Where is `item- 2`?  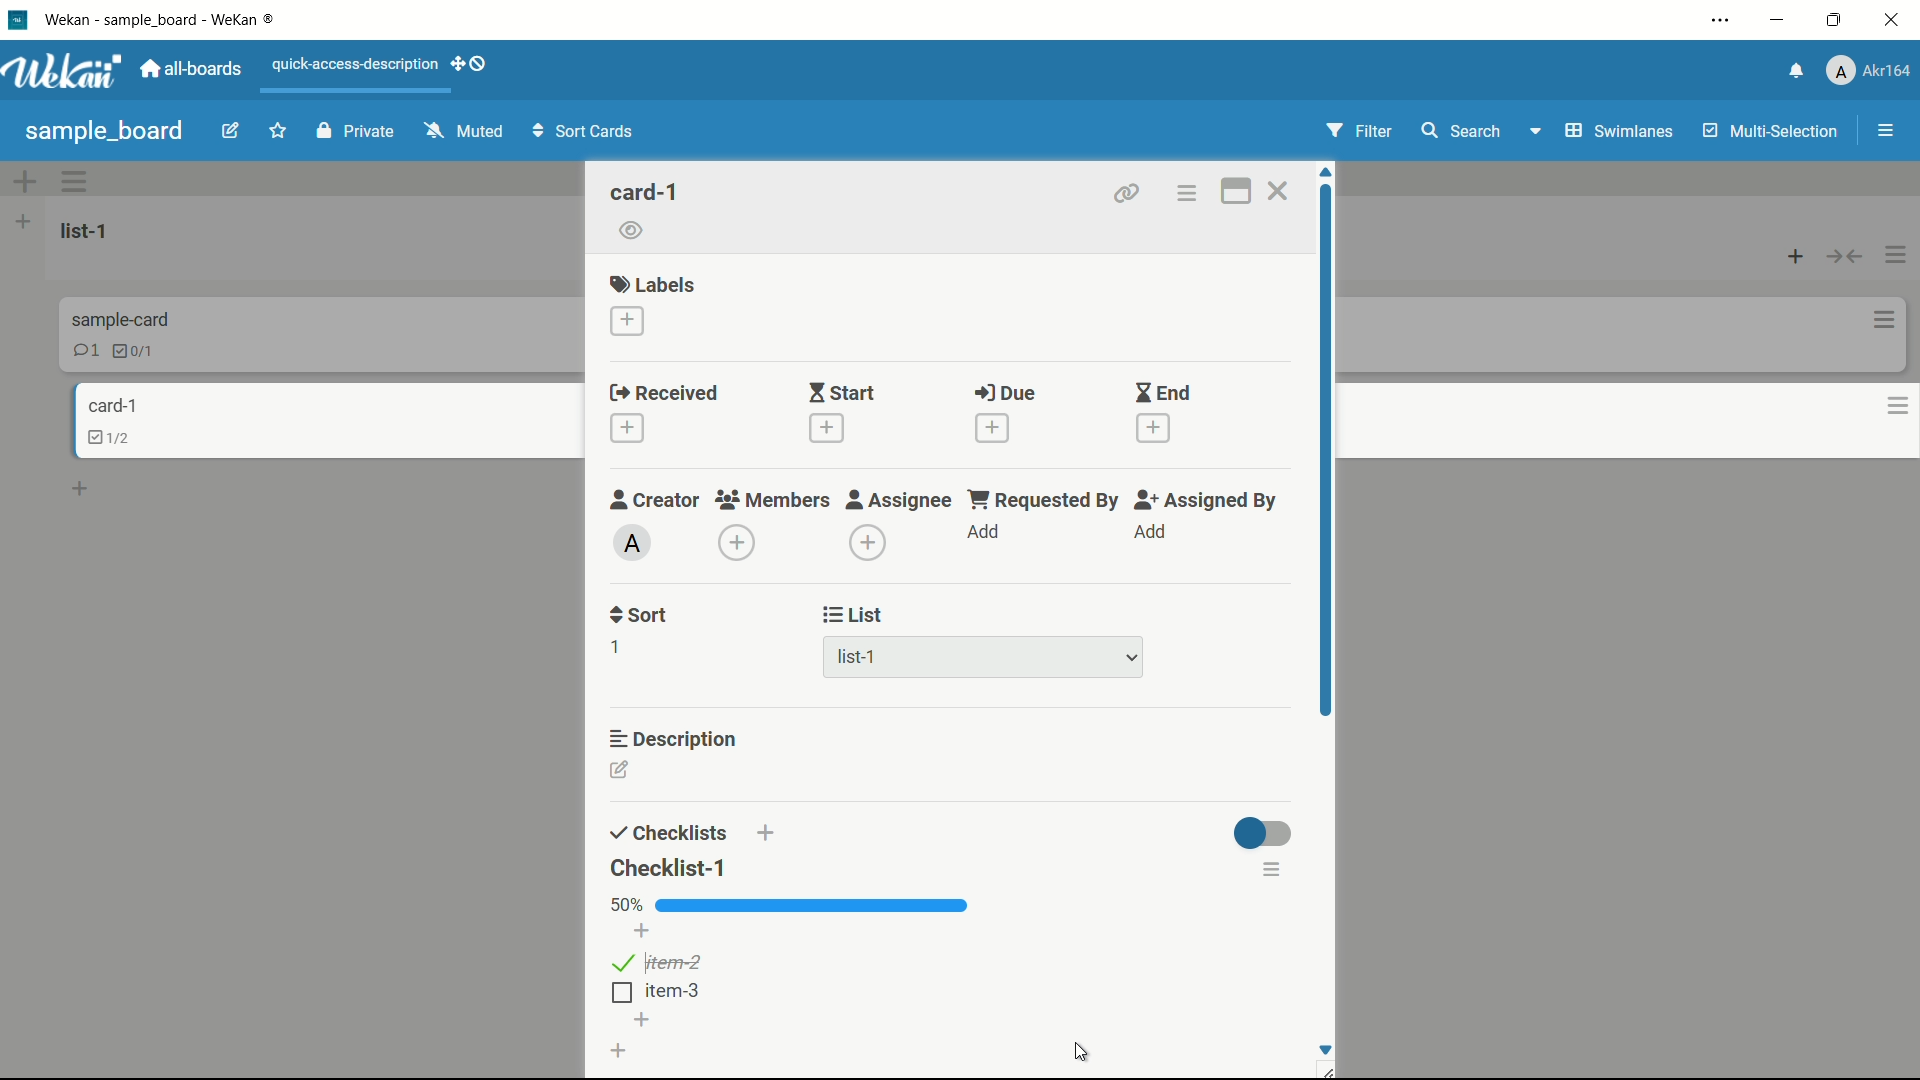 item- 2 is located at coordinates (658, 961).